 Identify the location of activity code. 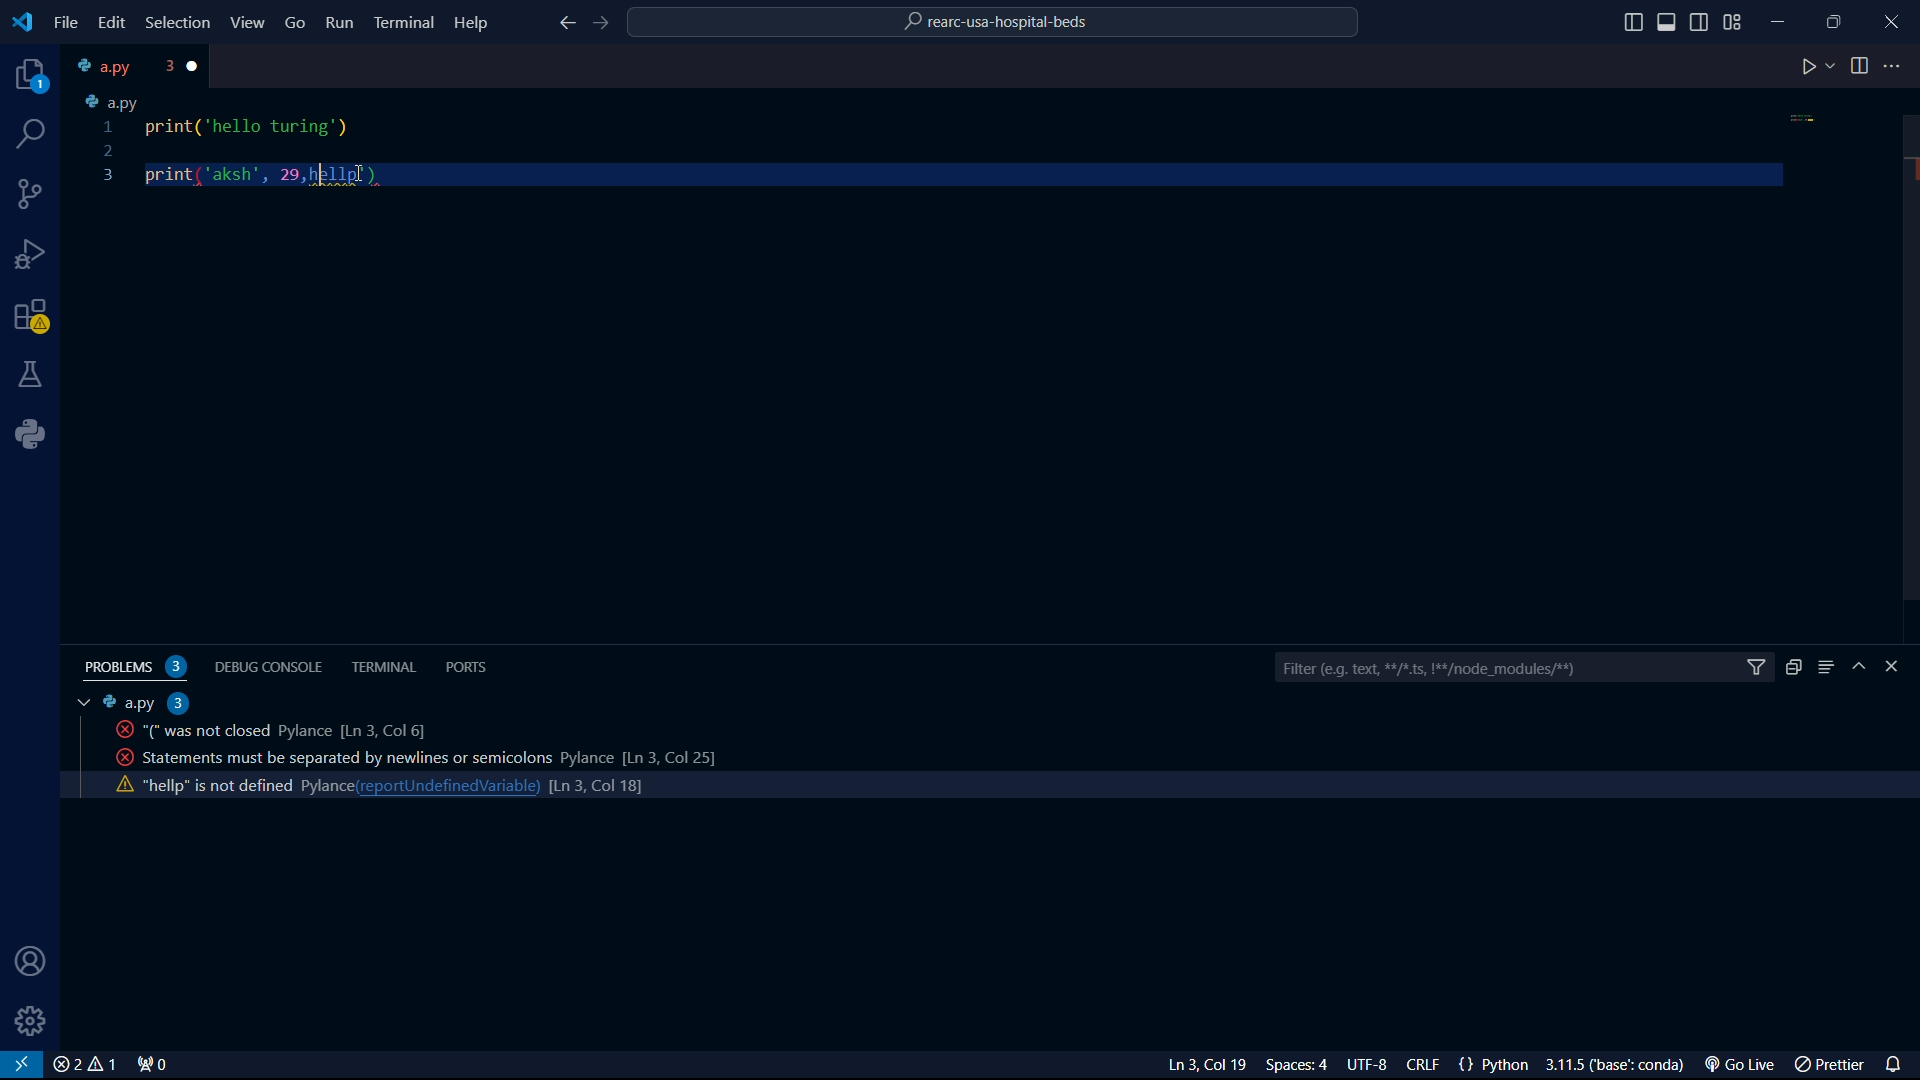
(403, 756).